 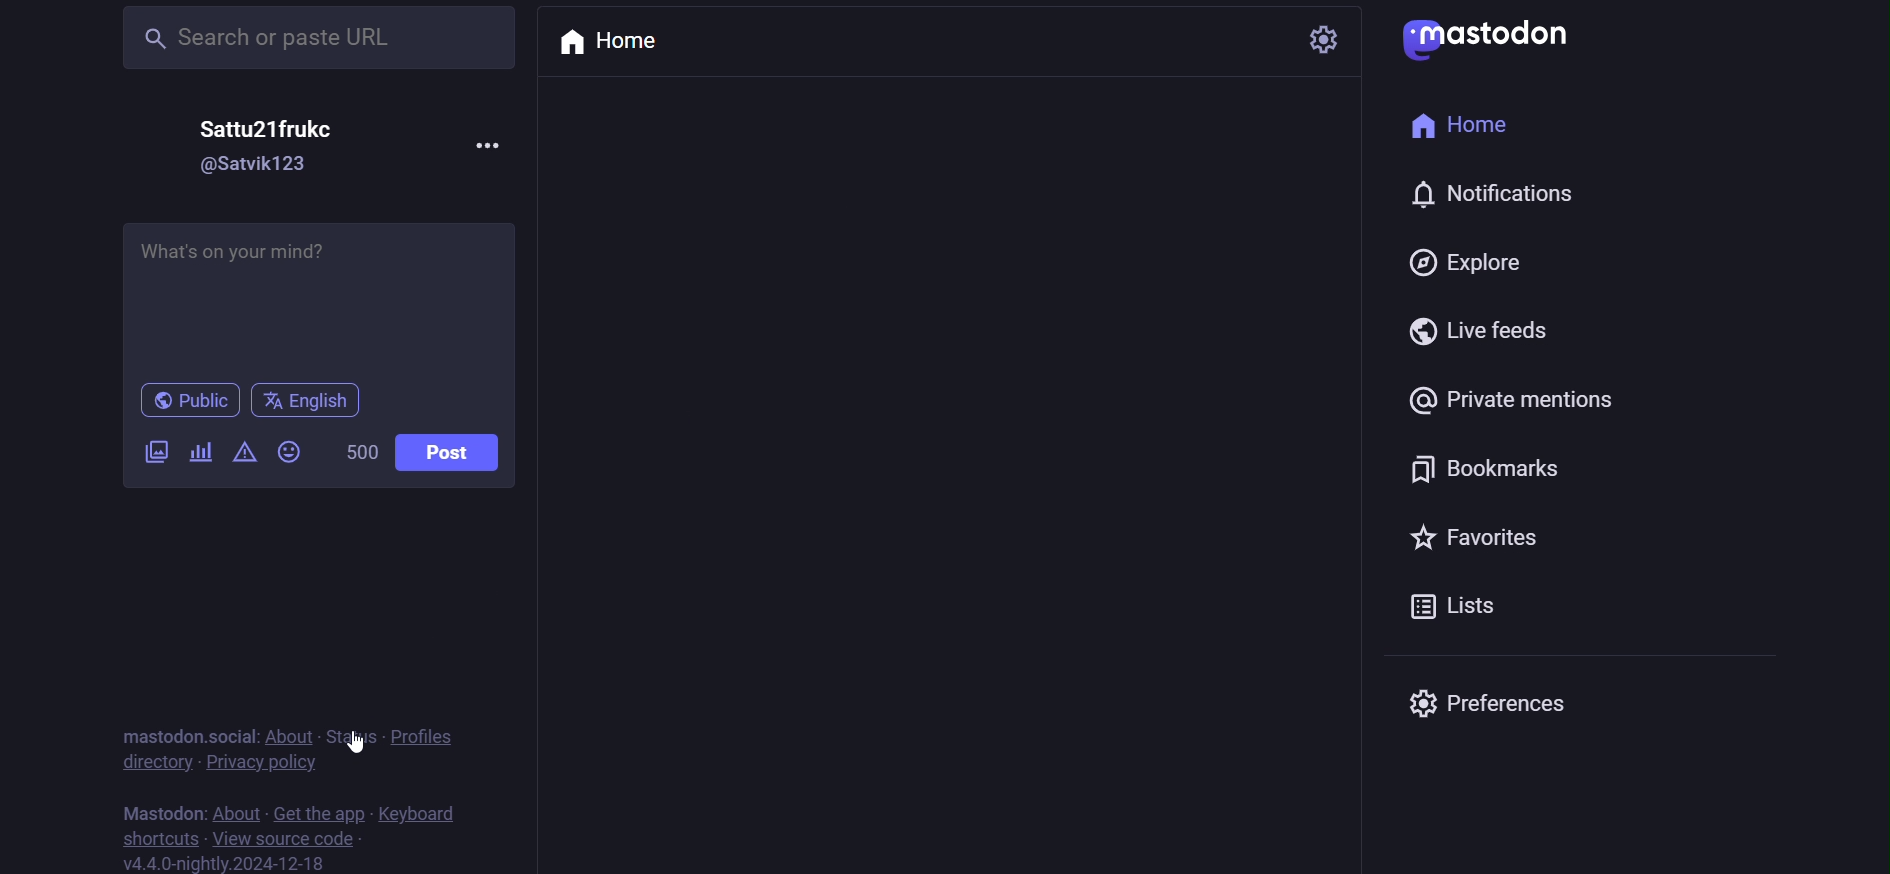 What do you see at coordinates (318, 41) in the screenshot?
I see `search` at bounding box center [318, 41].